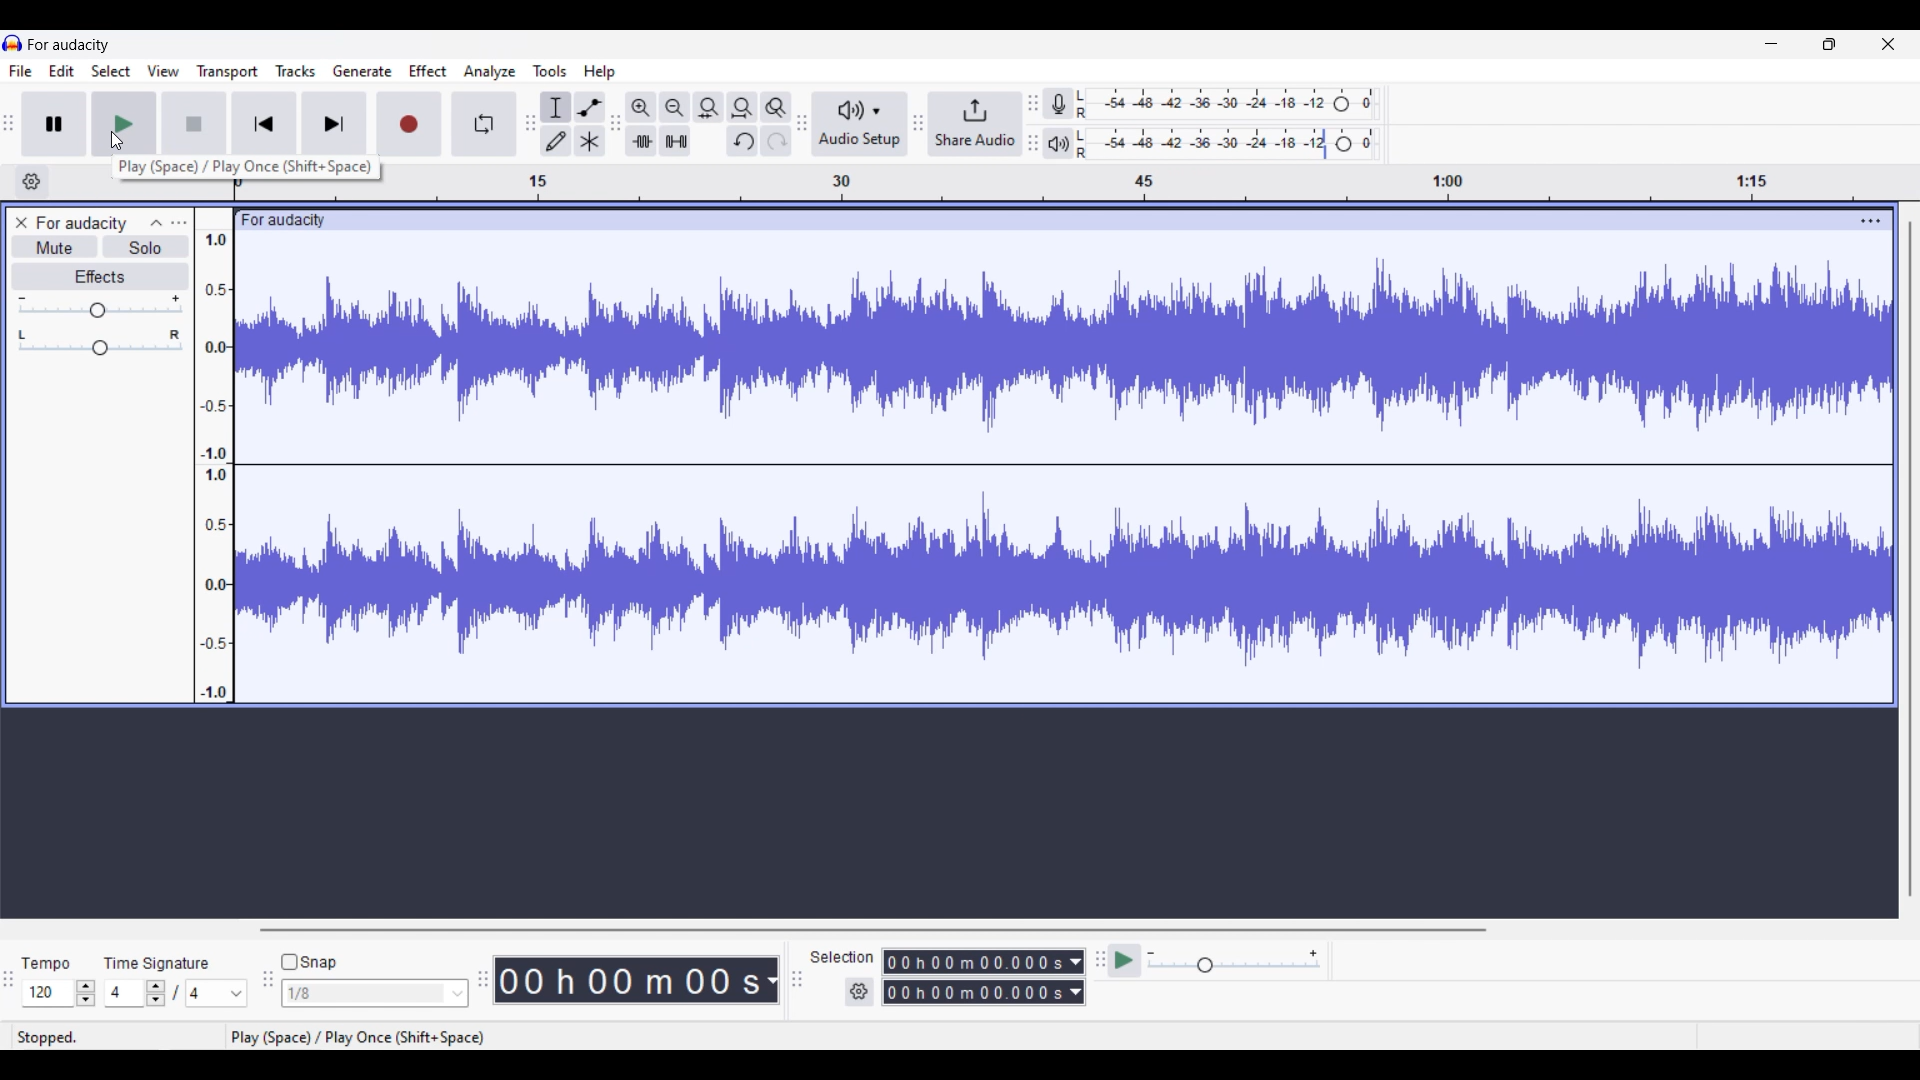 This screenshot has width=1920, height=1080. Describe the element at coordinates (556, 107) in the screenshot. I see `Selection tool` at that location.